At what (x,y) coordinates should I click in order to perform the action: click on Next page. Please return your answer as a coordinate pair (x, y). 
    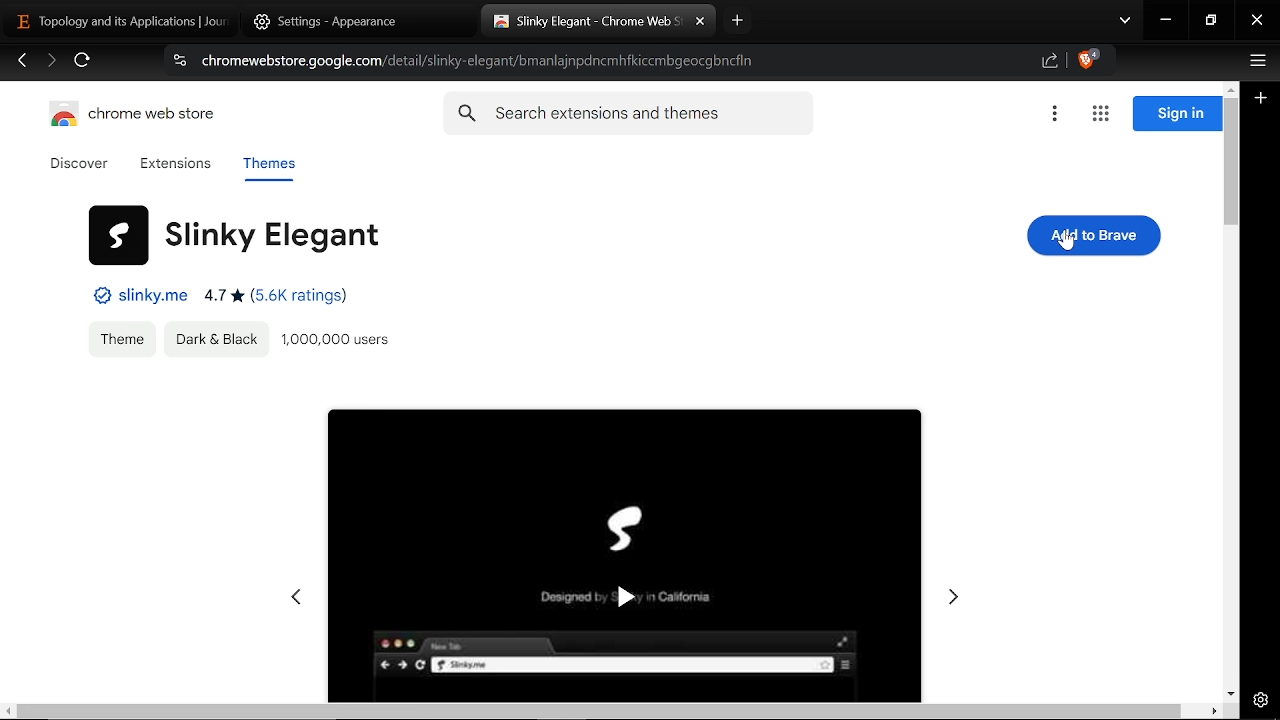
    Looking at the image, I should click on (51, 62).